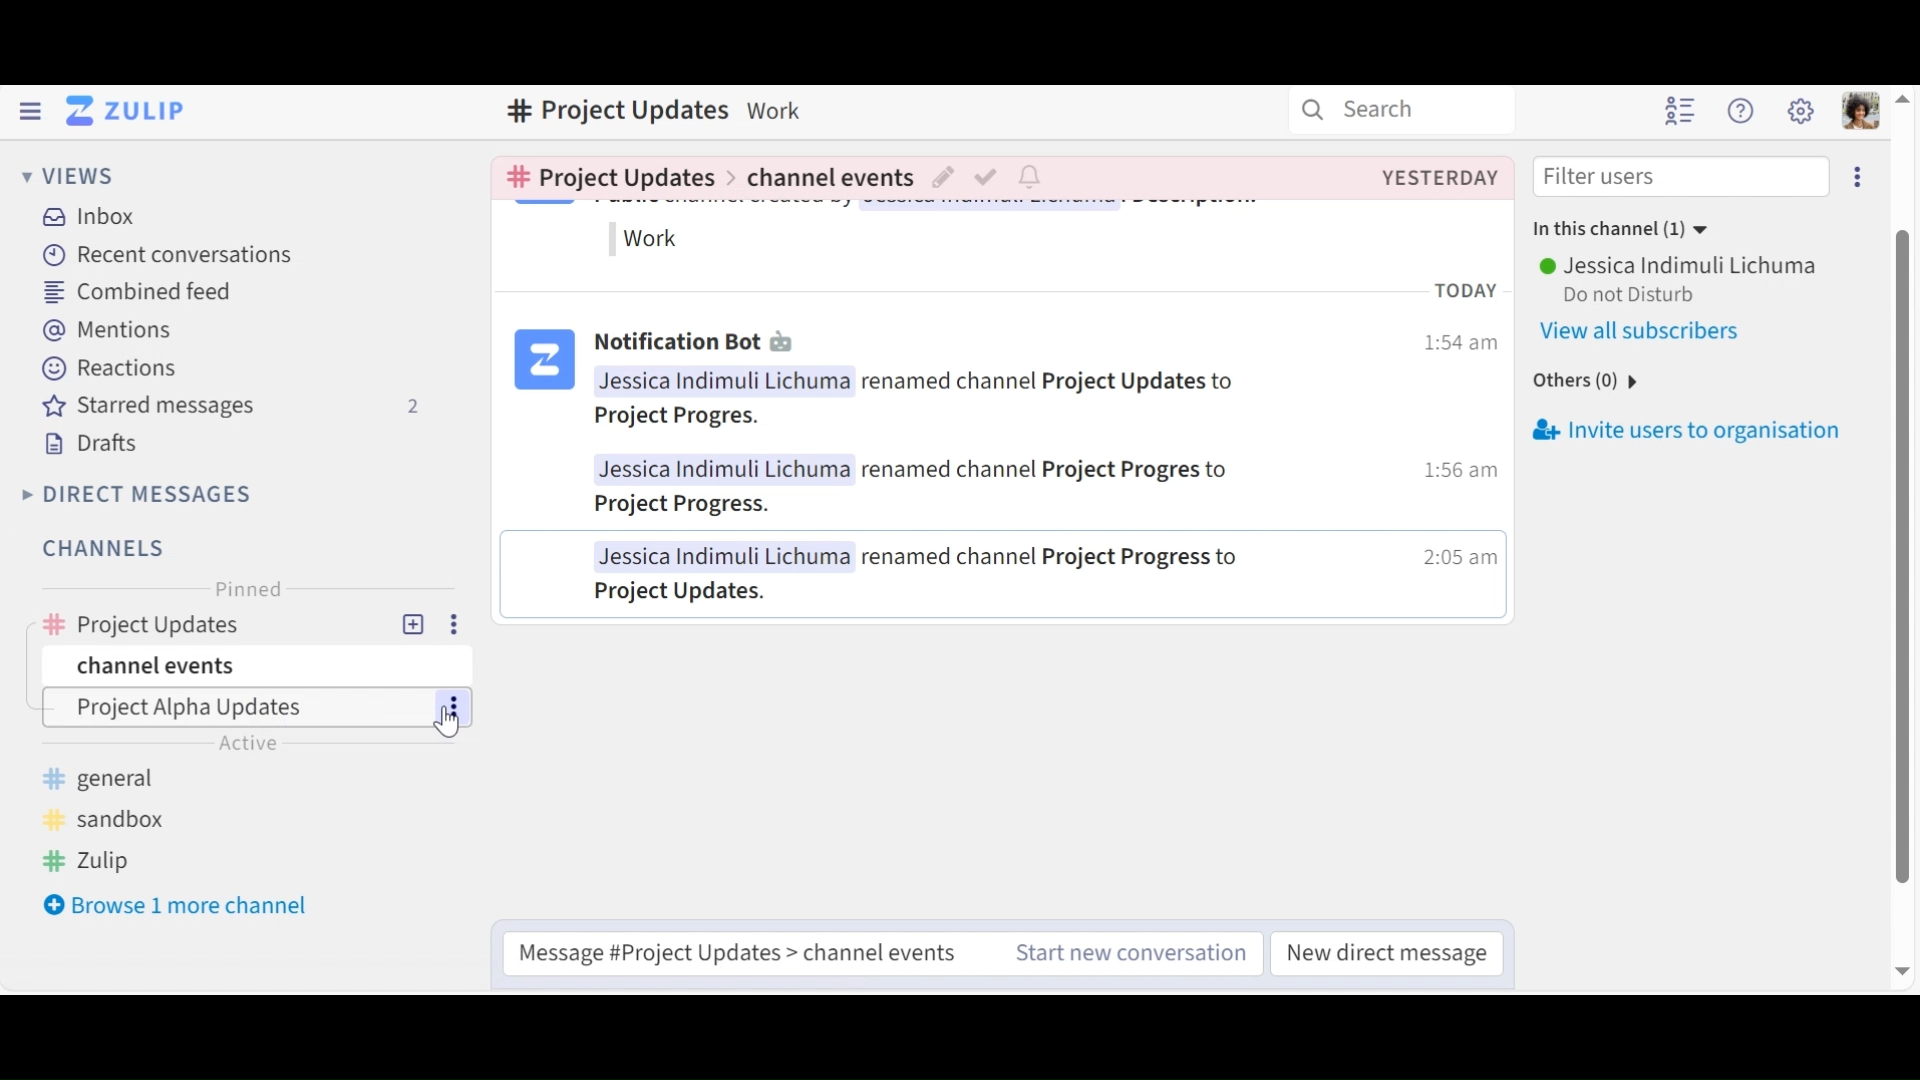  What do you see at coordinates (931, 485) in the screenshot?
I see `Jessica Indimuli Lichuma renamed channel Project Progres to
Project Progress.` at bounding box center [931, 485].